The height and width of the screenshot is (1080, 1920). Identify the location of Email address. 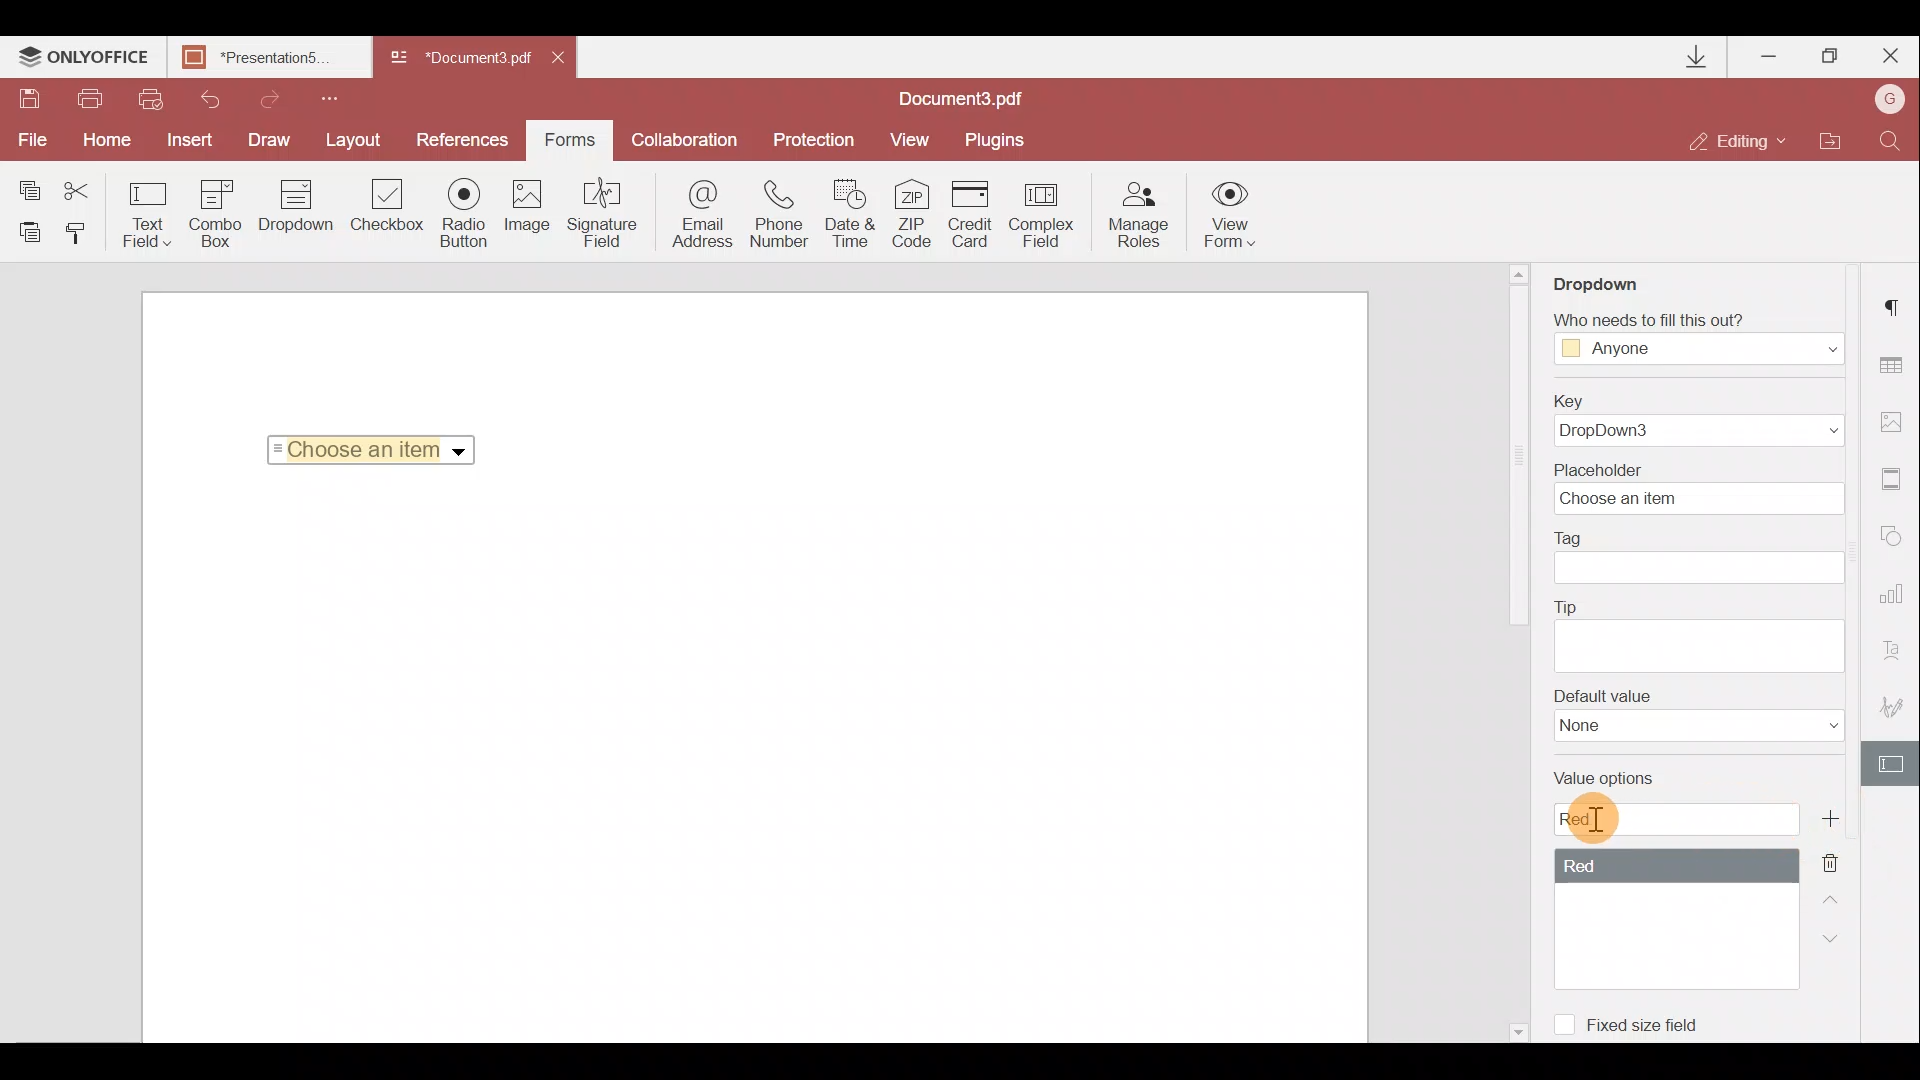
(695, 219).